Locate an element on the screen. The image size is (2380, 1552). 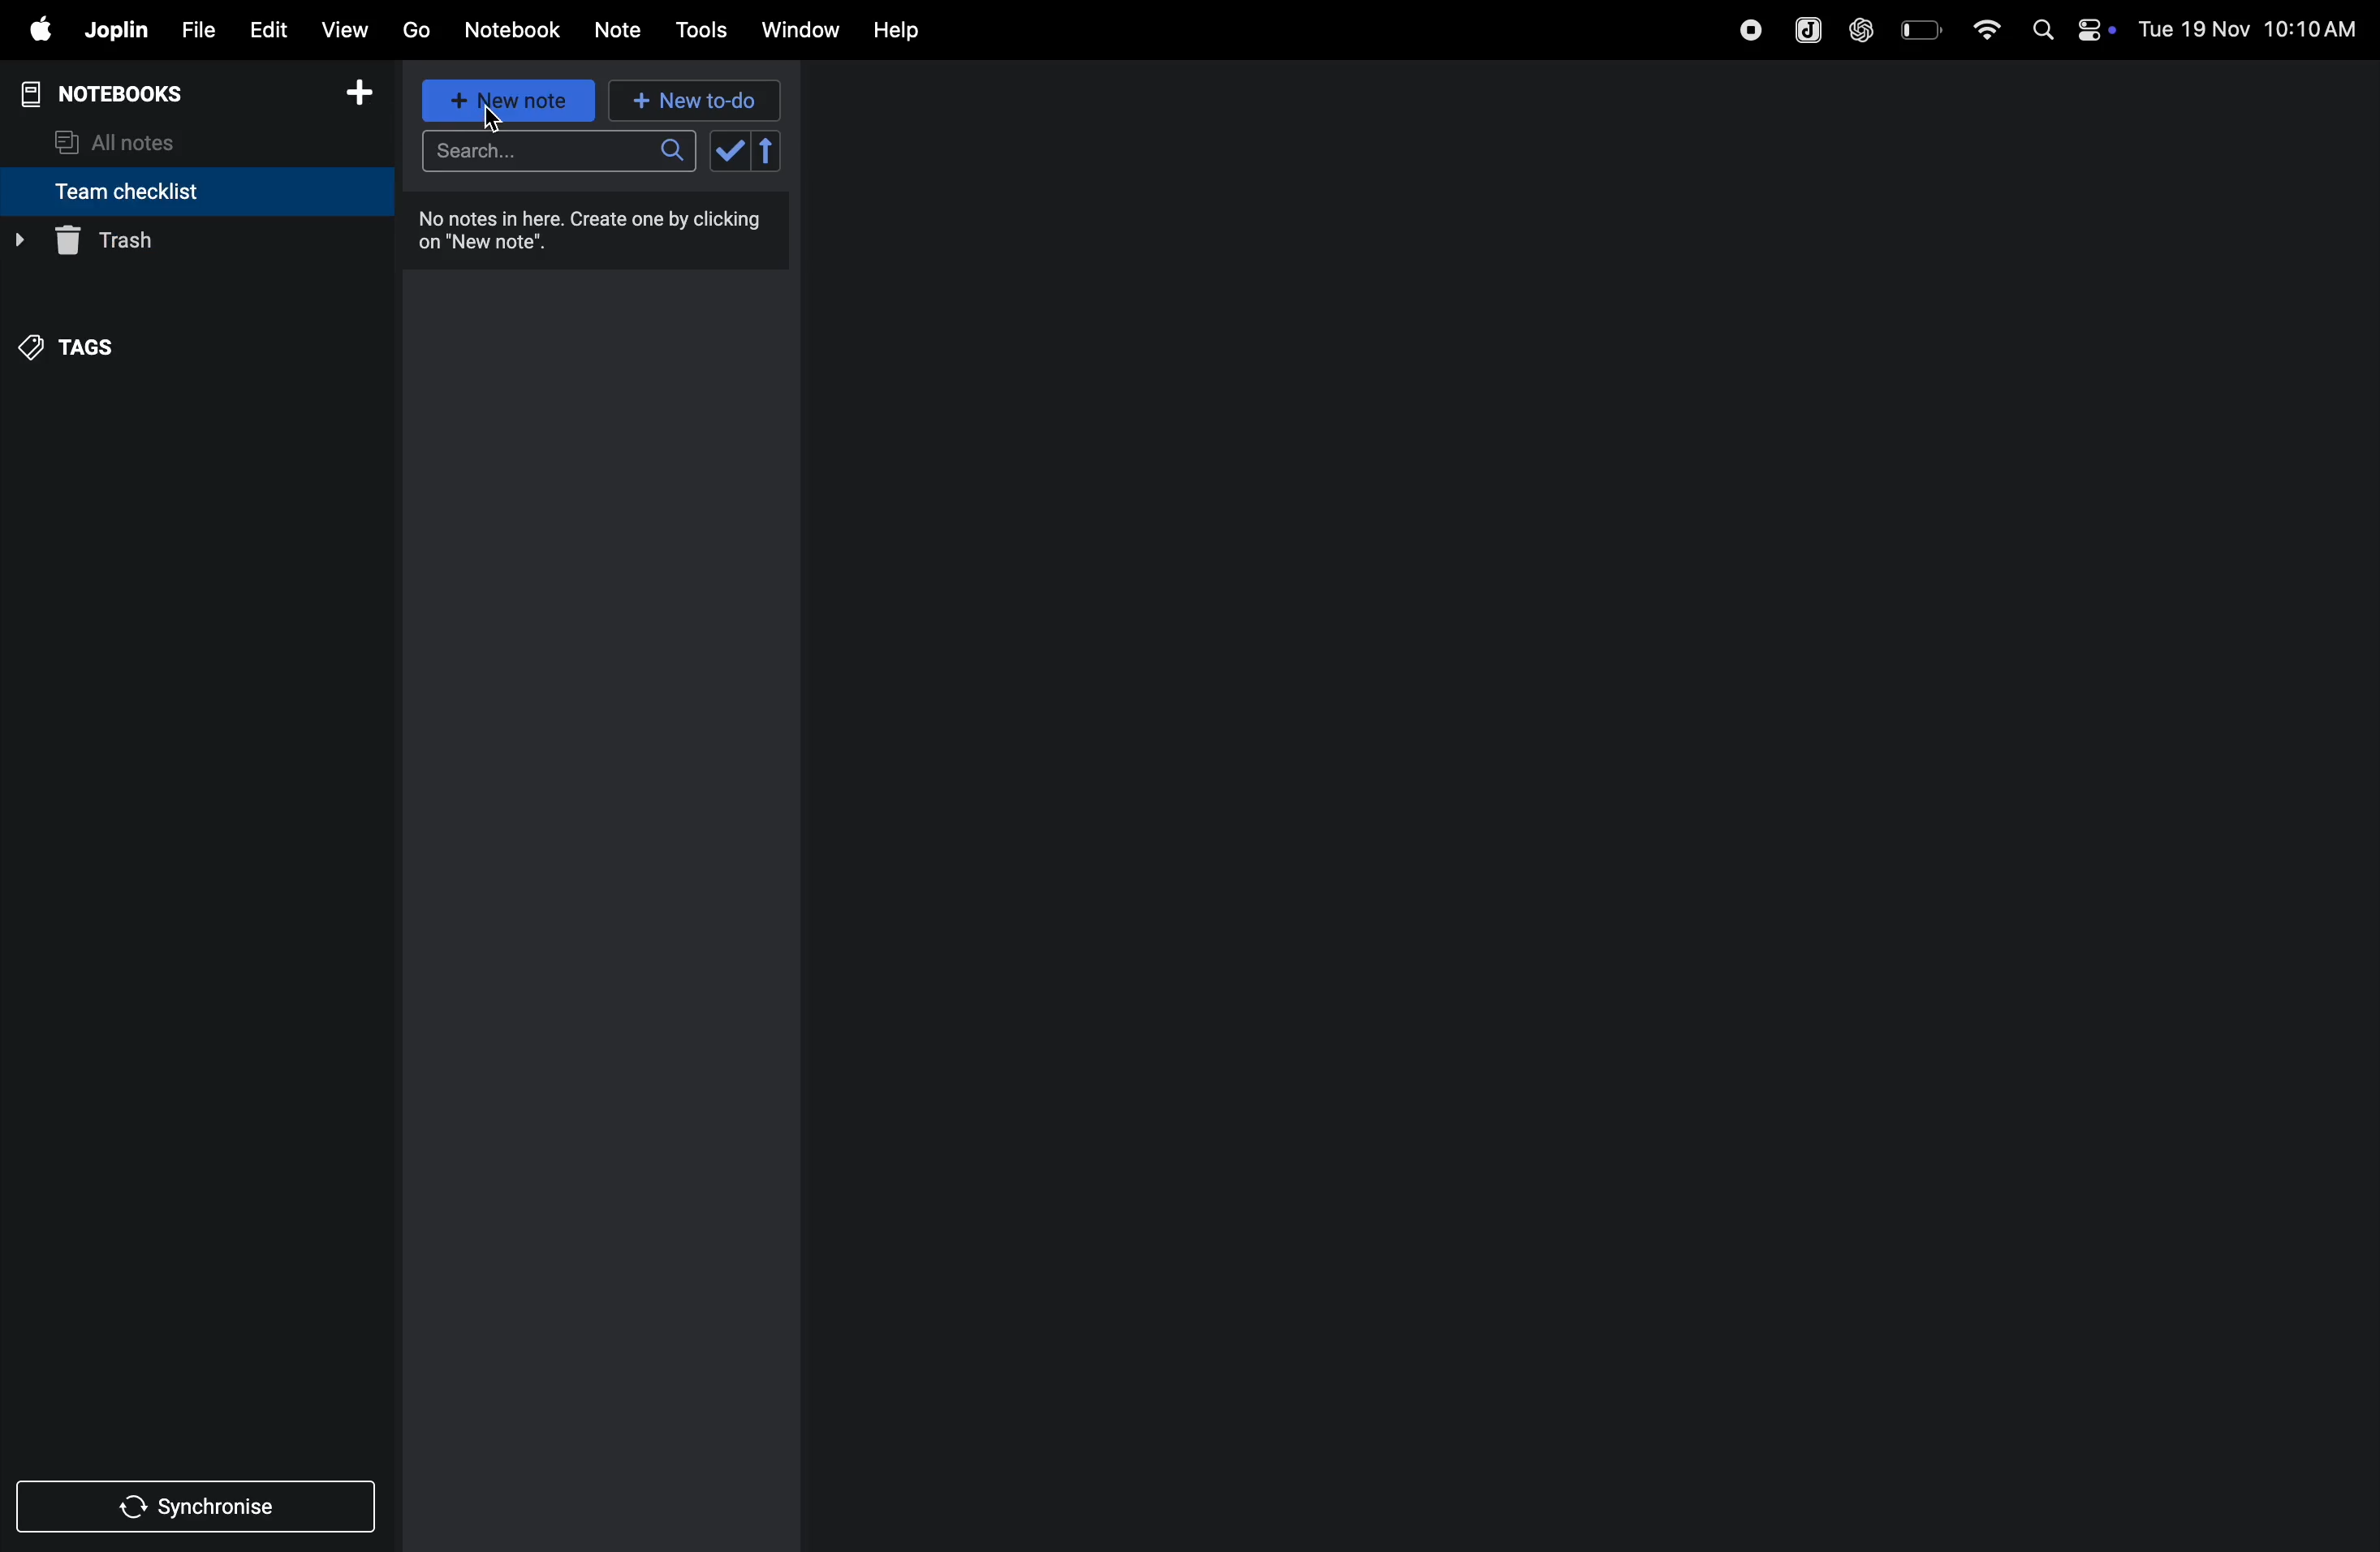
search is located at coordinates (2037, 35).